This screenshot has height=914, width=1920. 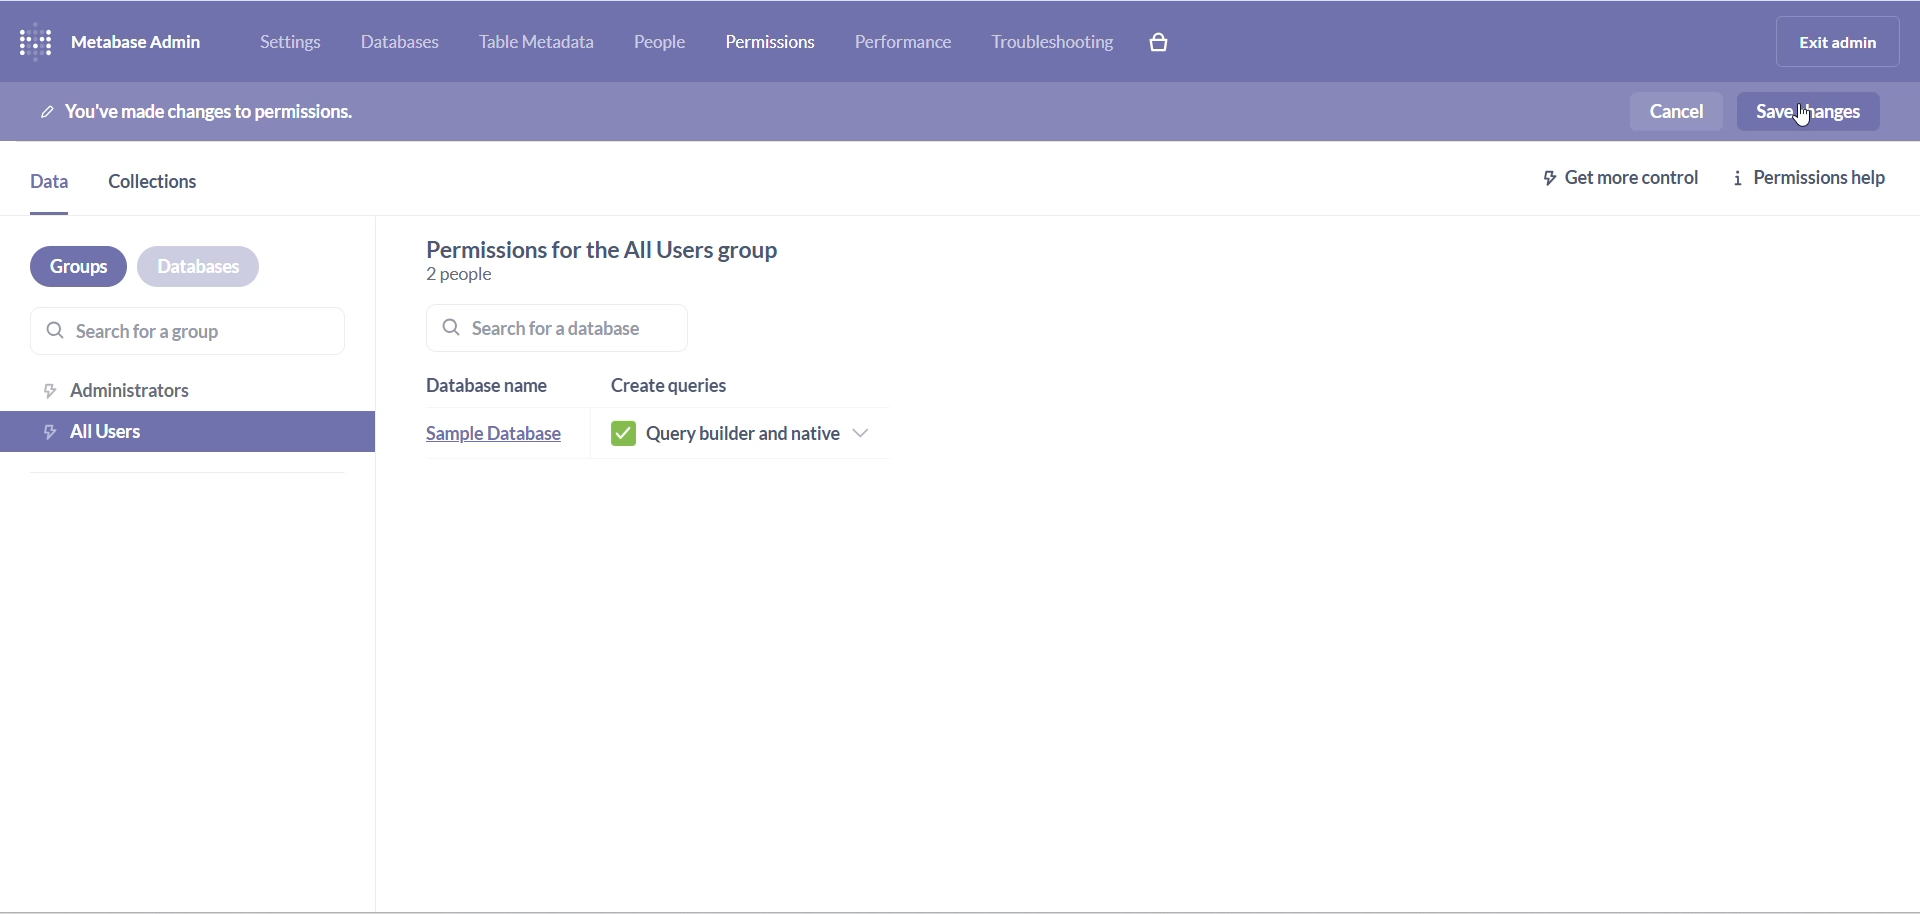 I want to click on performance, so click(x=905, y=40).